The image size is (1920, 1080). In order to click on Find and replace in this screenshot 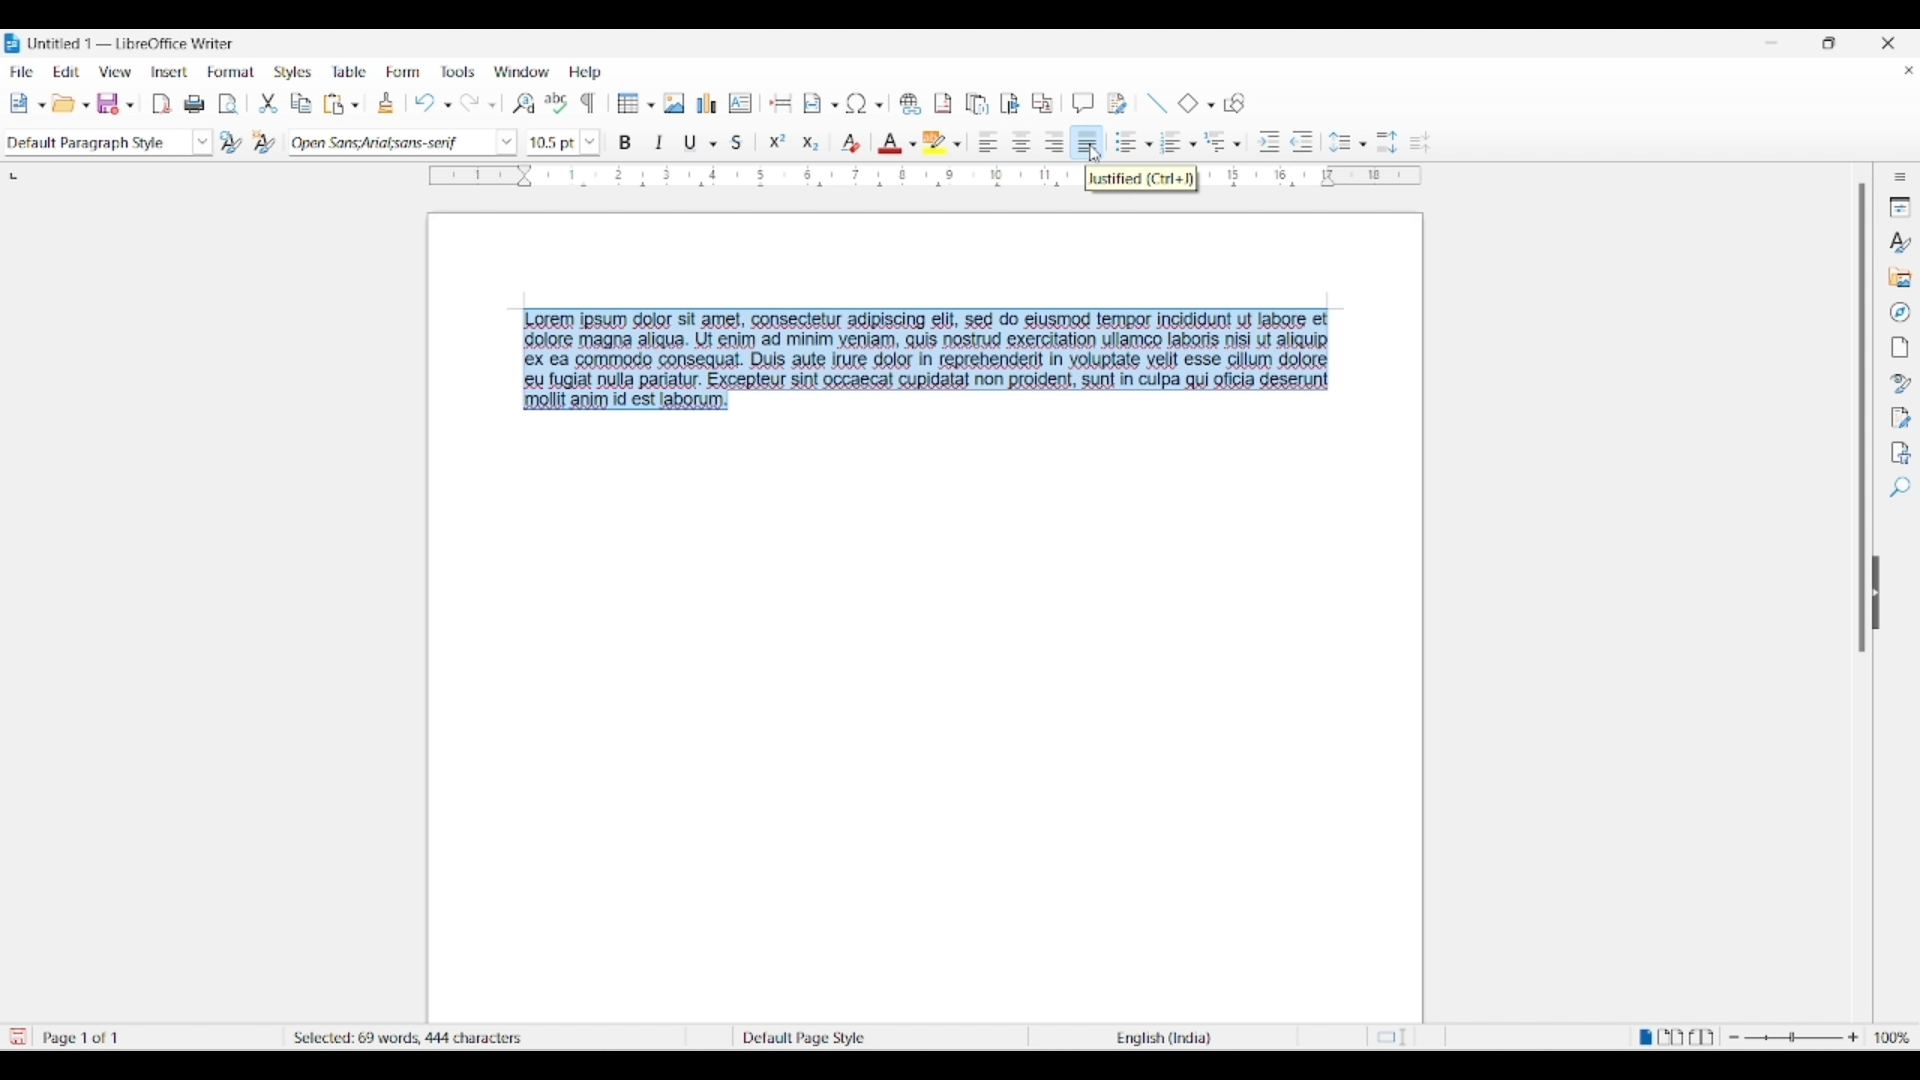, I will do `click(523, 103)`.